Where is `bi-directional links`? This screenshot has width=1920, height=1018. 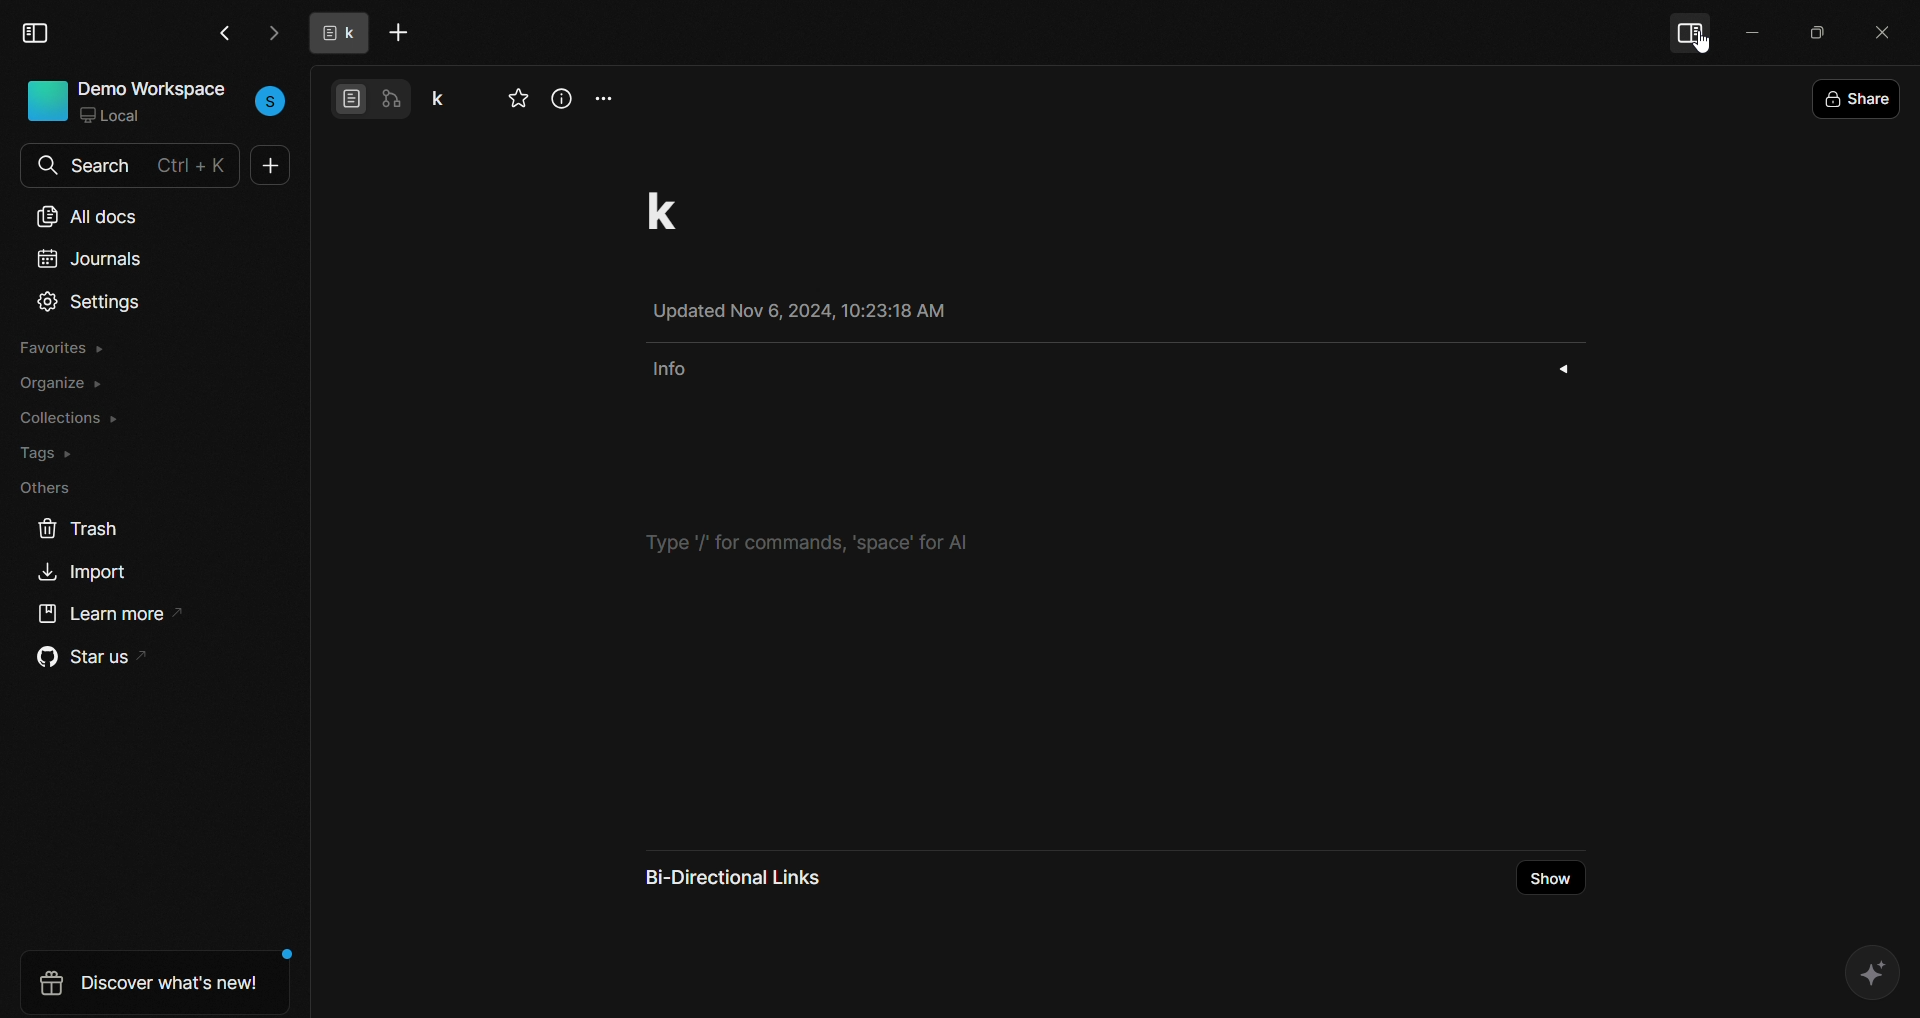 bi-directional links is located at coordinates (736, 876).